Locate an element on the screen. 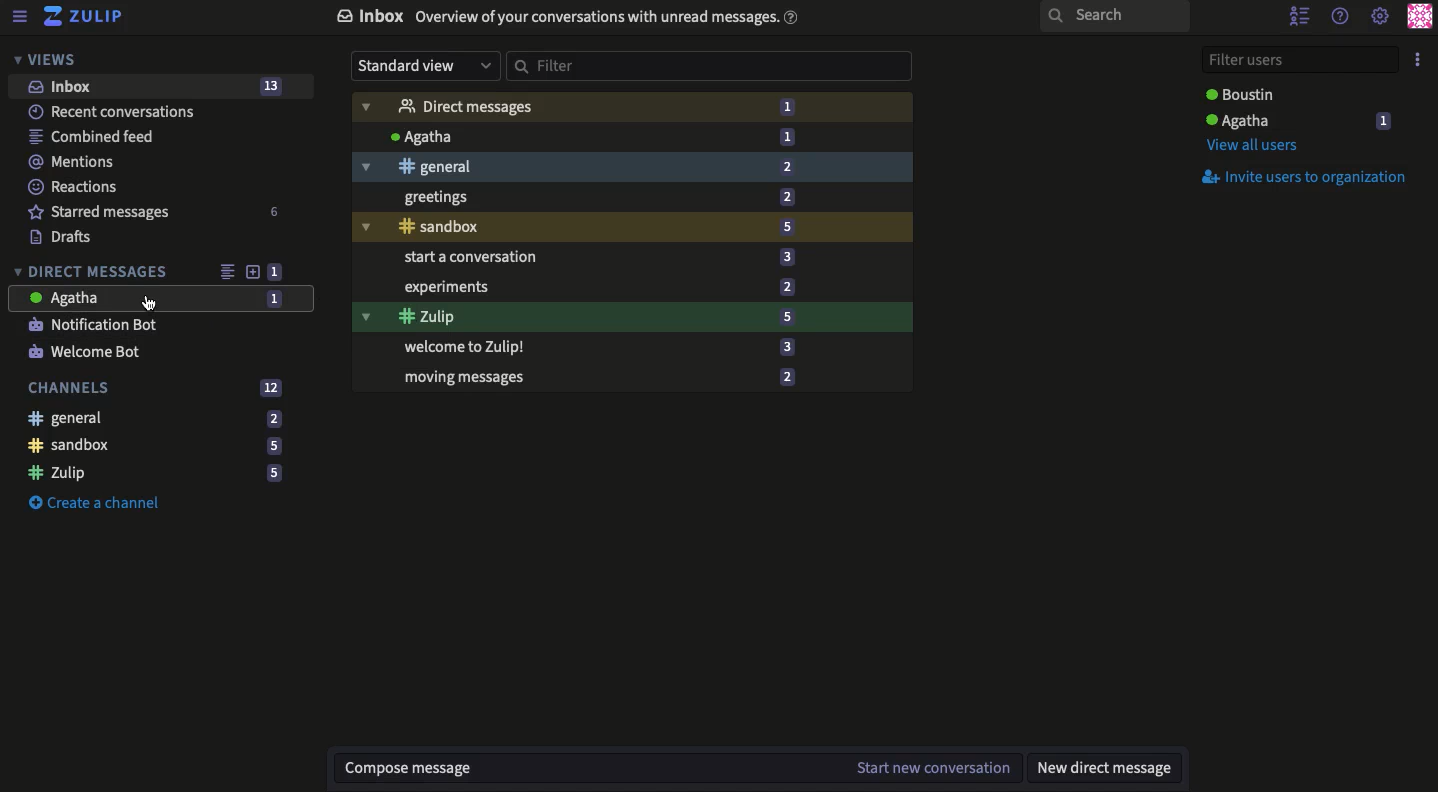  Direct messages is located at coordinates (96, 270).